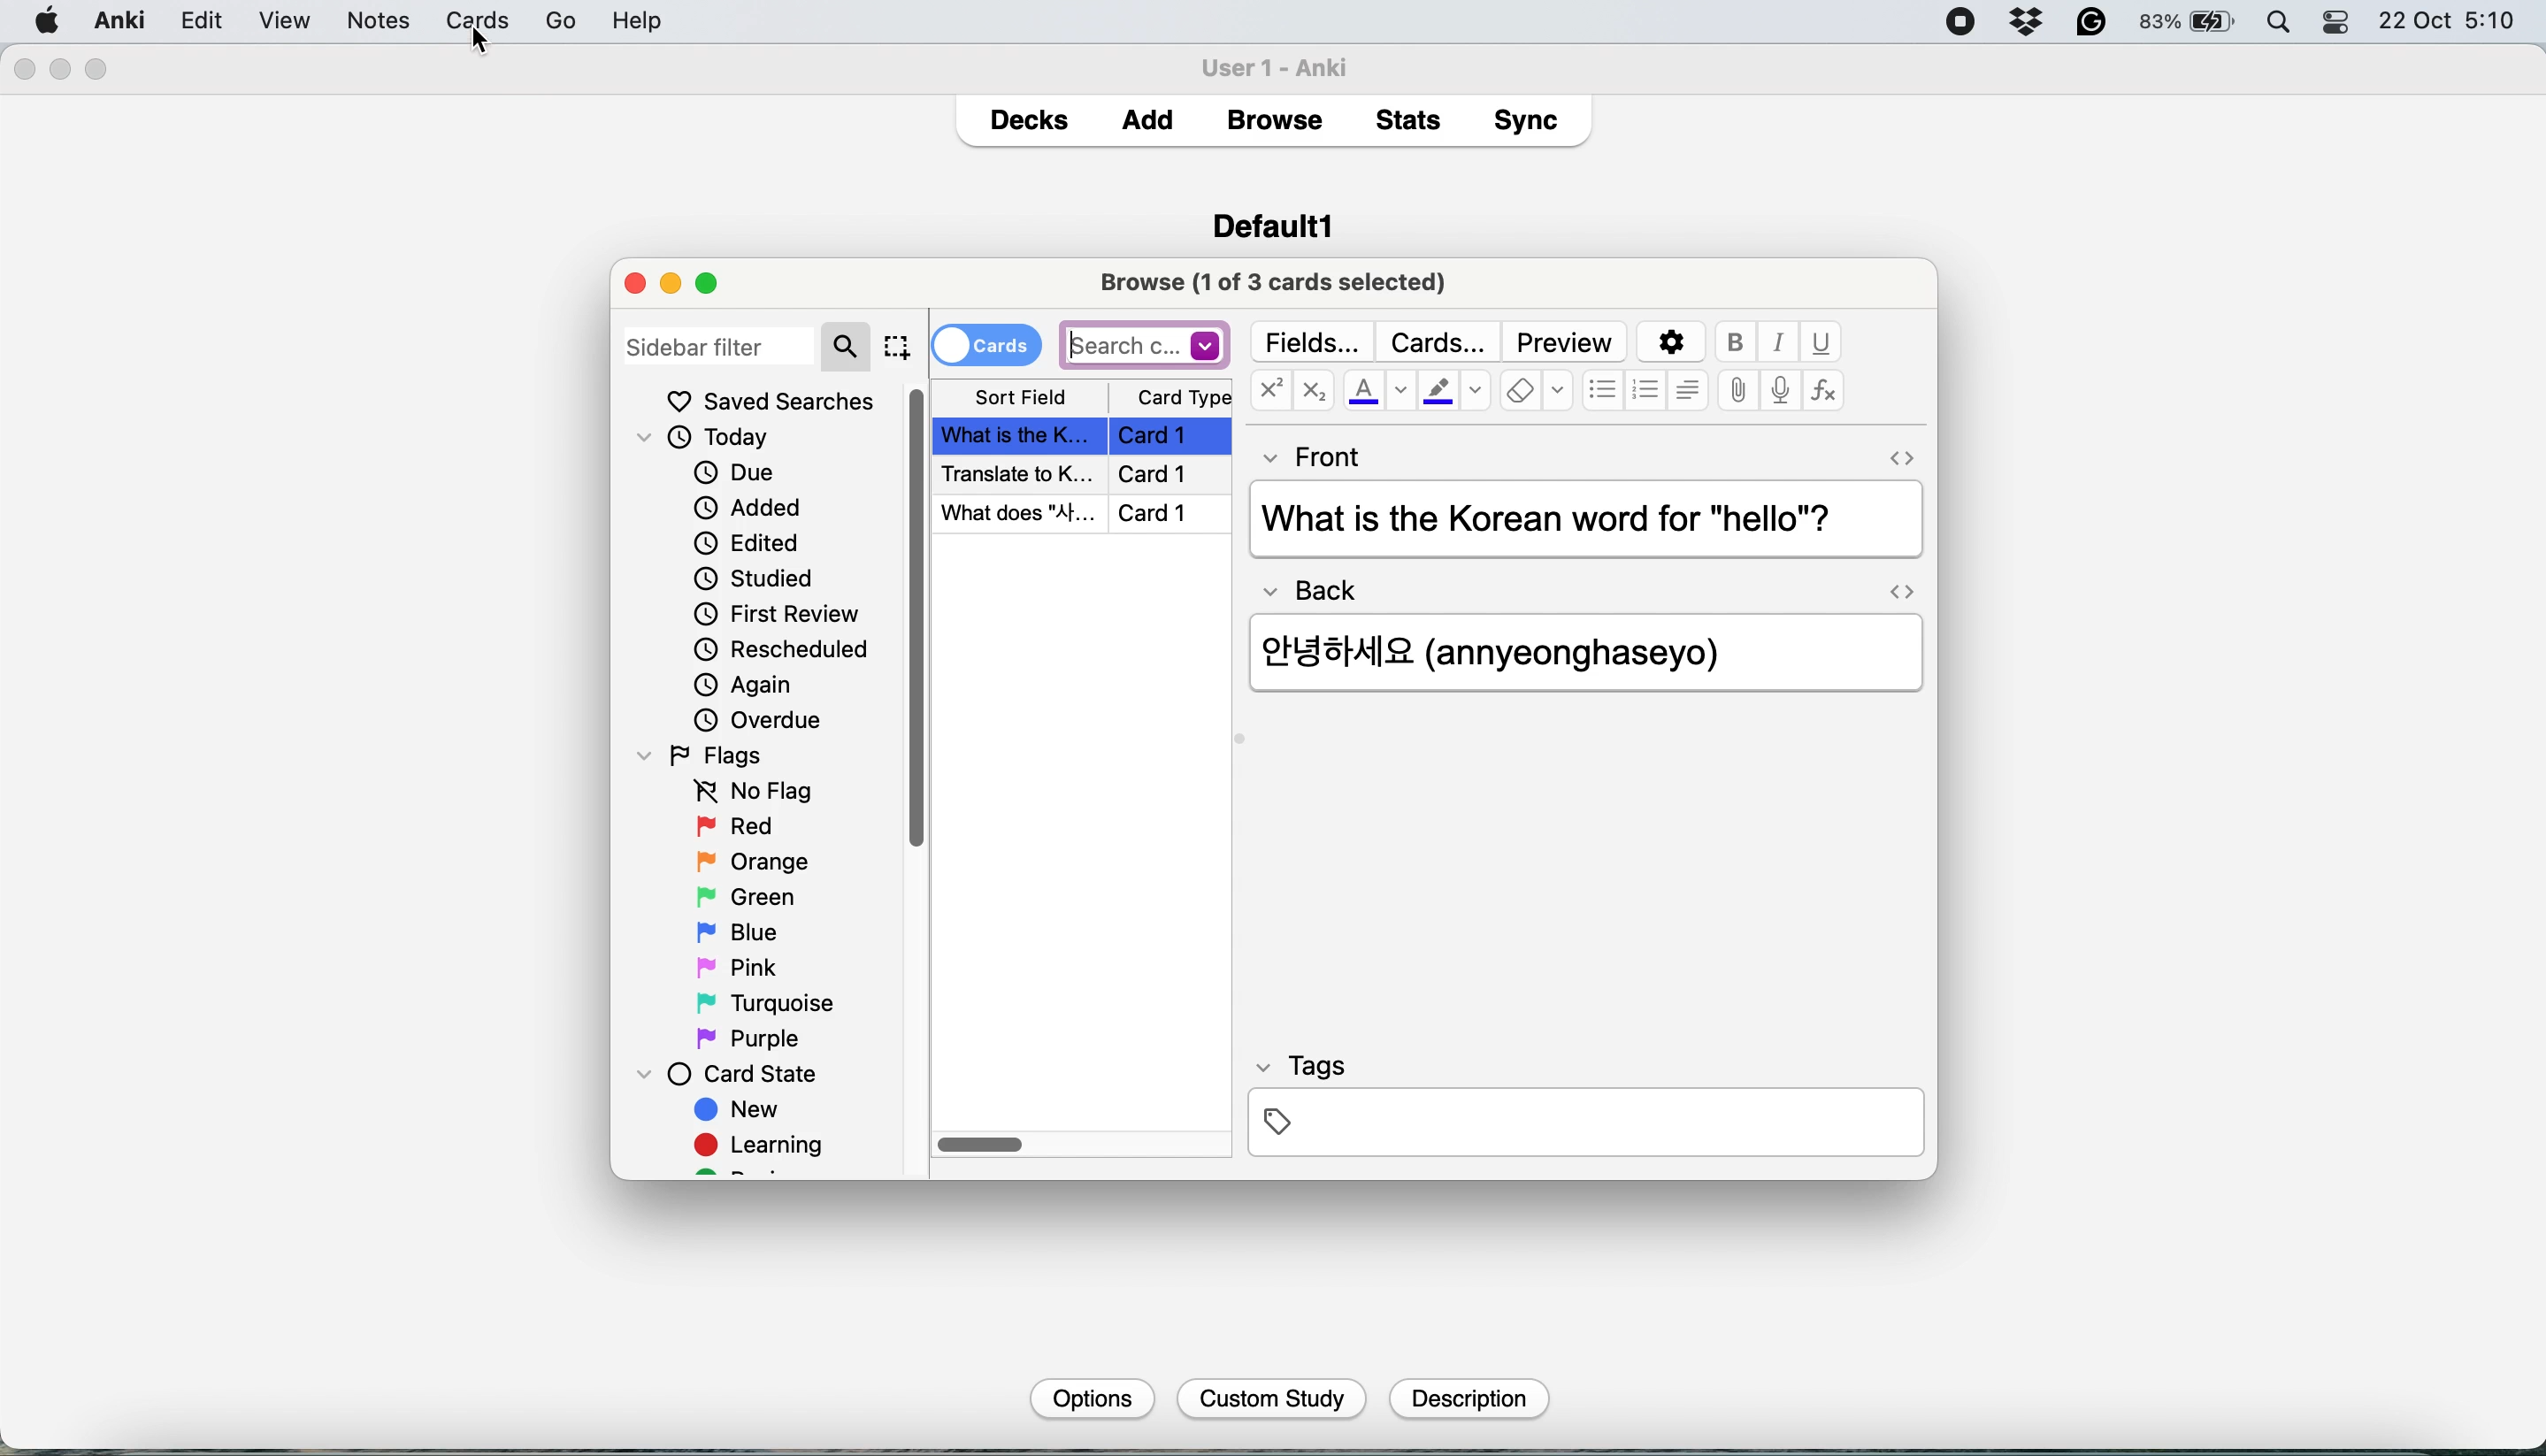 Image resolution: width=2546 pixels, height=1456 pixels. I want to click on file, so click(199, 21).